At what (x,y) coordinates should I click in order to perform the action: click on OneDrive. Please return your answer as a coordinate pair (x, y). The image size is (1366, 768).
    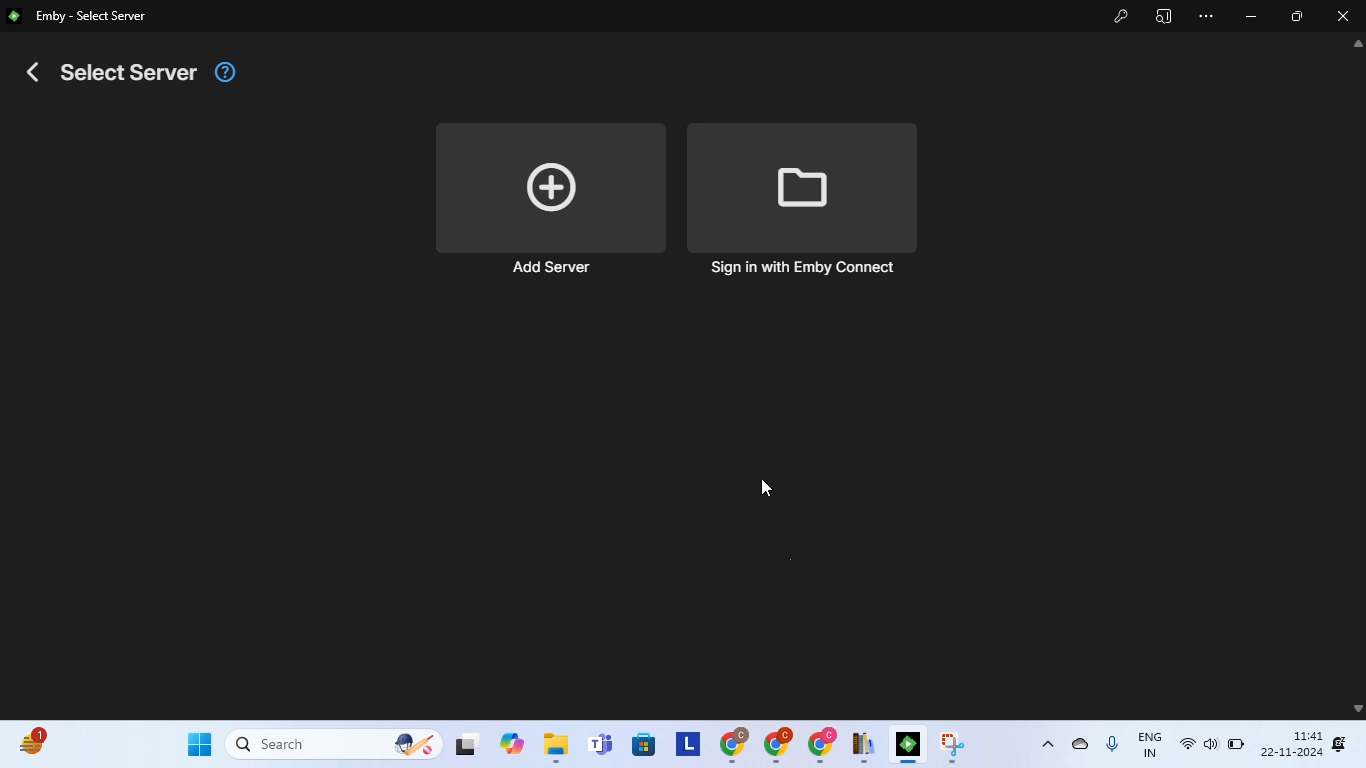
    Looking at the image, I should click on (1083, 741).